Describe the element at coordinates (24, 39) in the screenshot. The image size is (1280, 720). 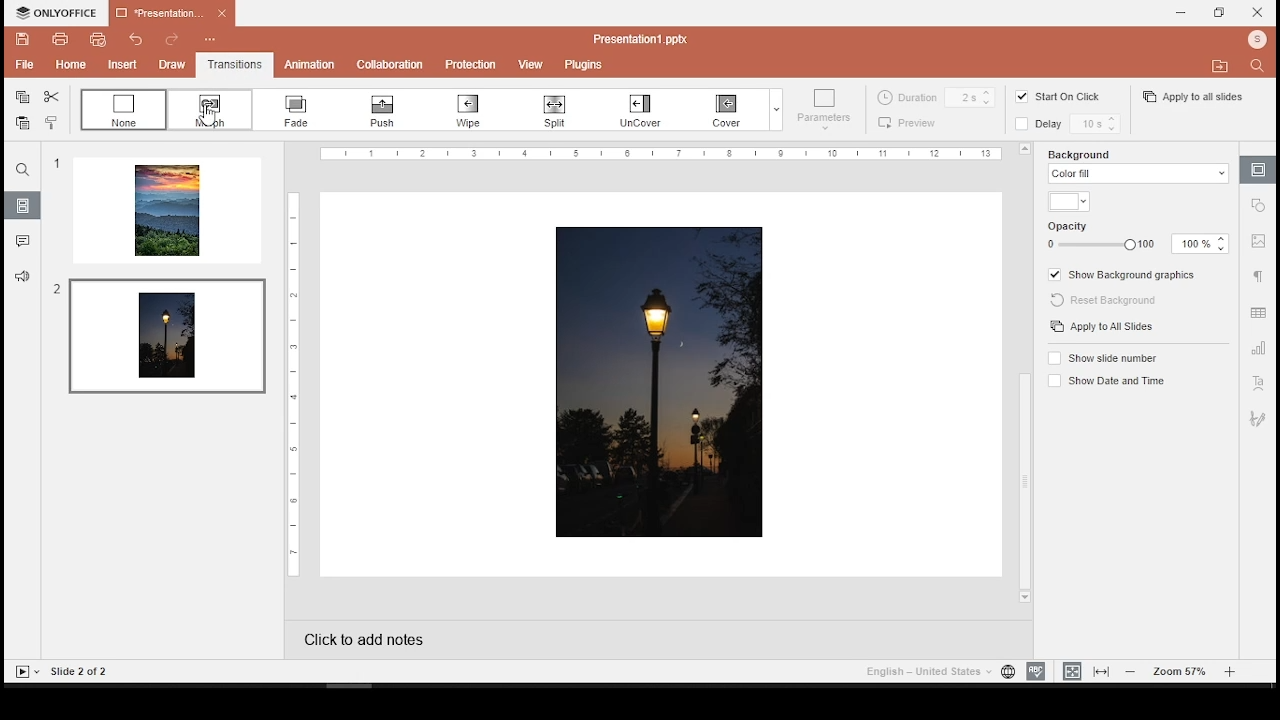
I see `save` at that location.